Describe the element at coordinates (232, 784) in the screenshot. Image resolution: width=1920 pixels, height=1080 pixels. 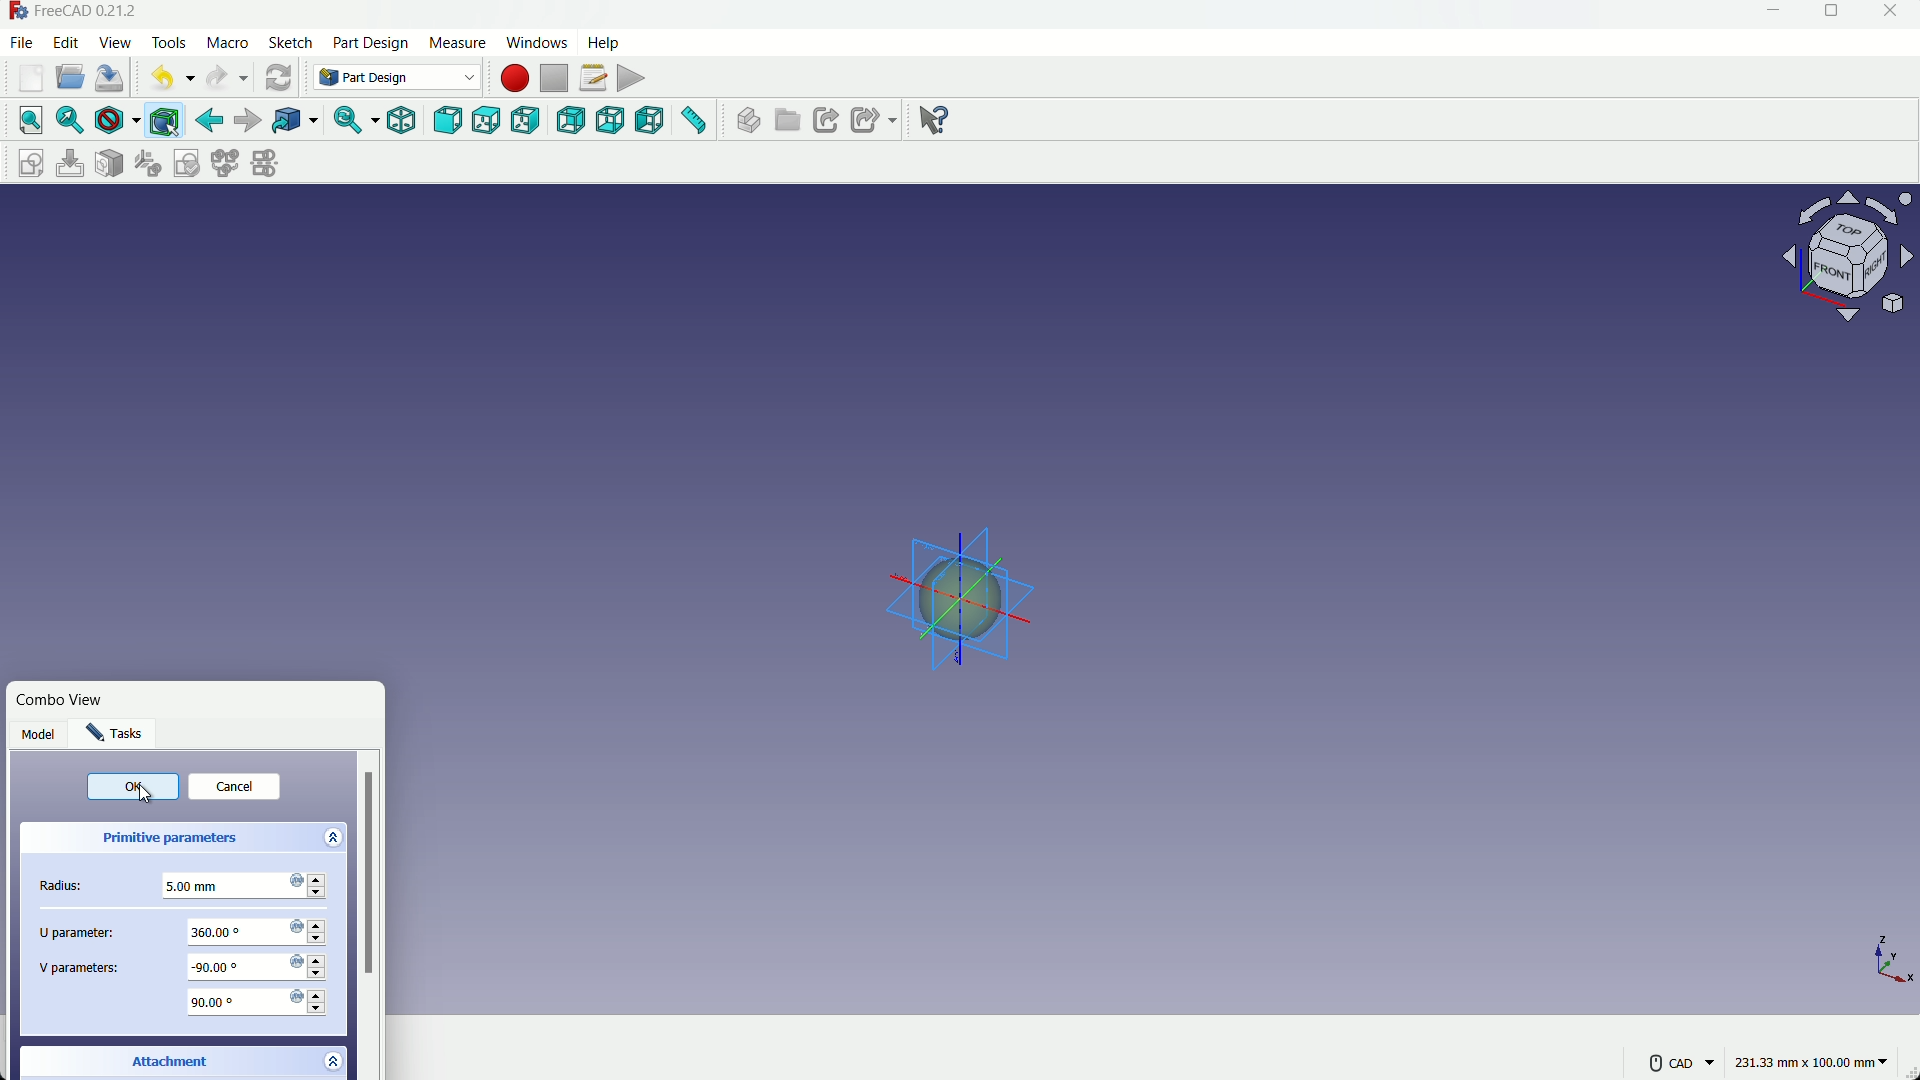
I see `cancel button` at that location.